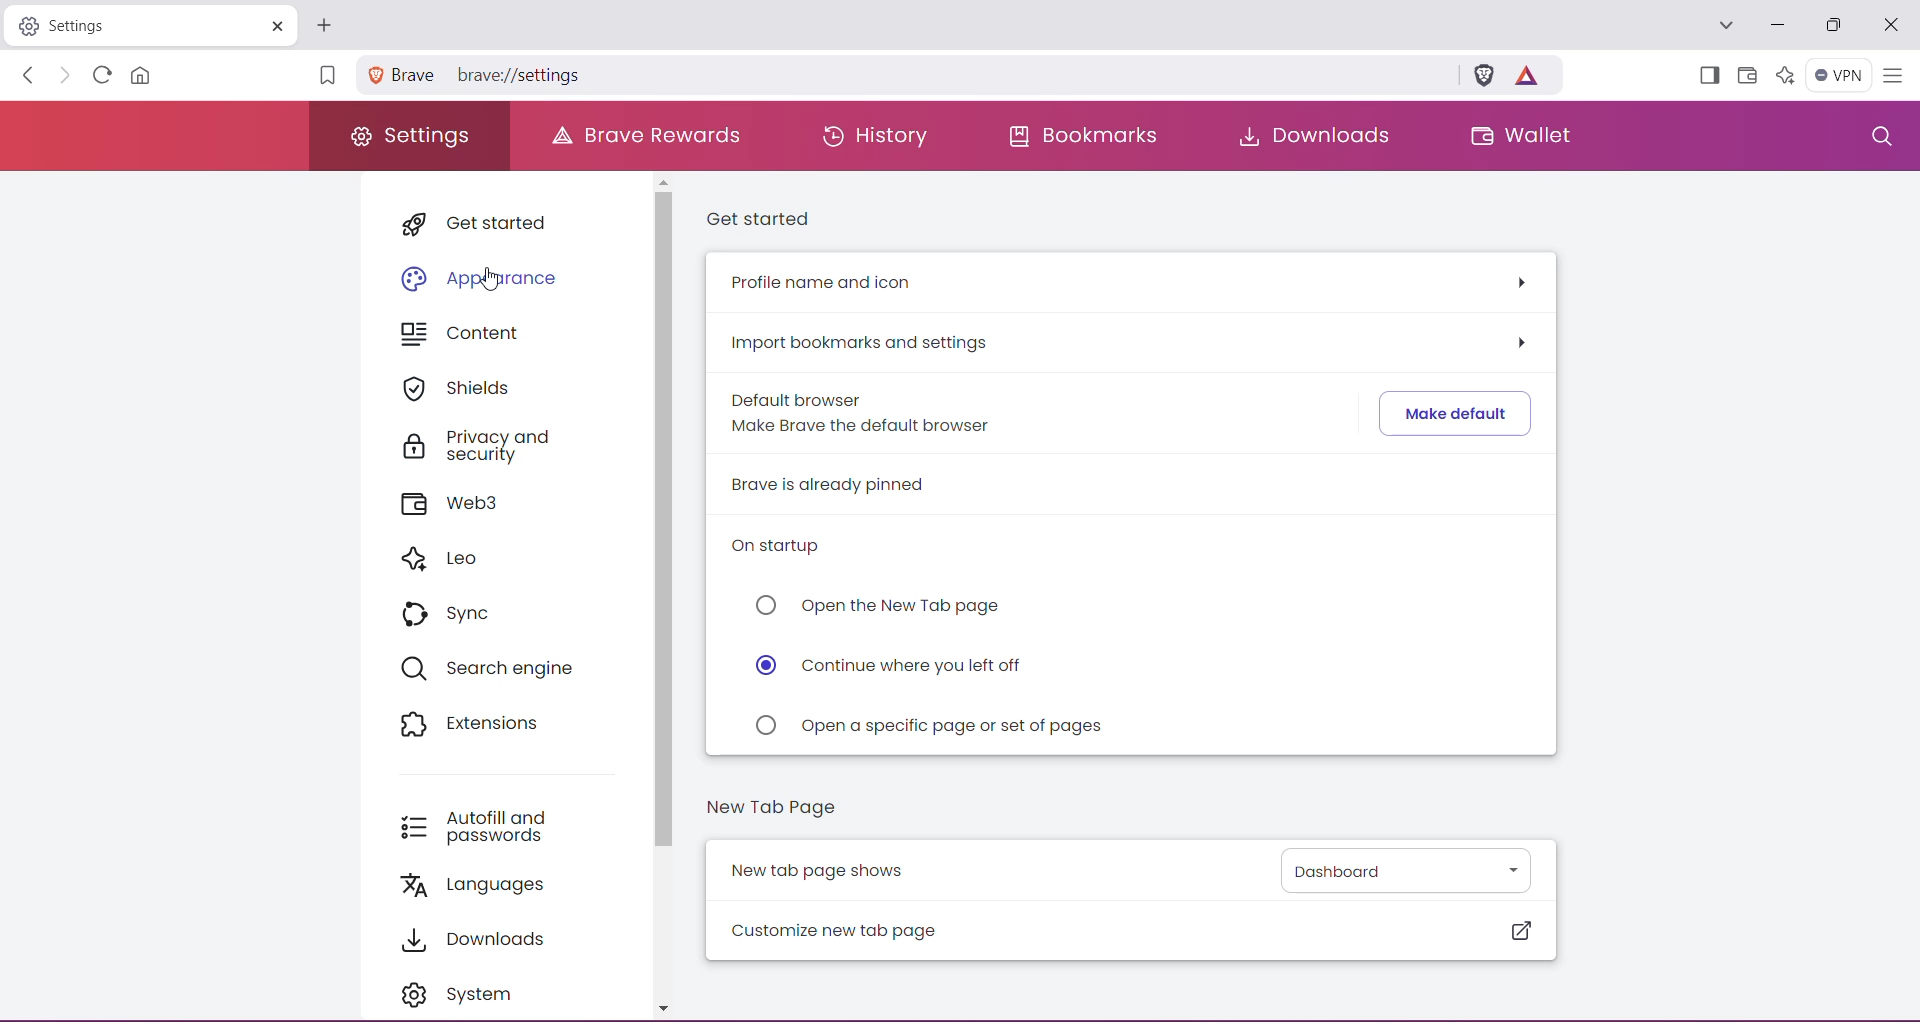  Describe the element at coordinates (539, 77) in the screenshot. I see `Settings location path` at that location.